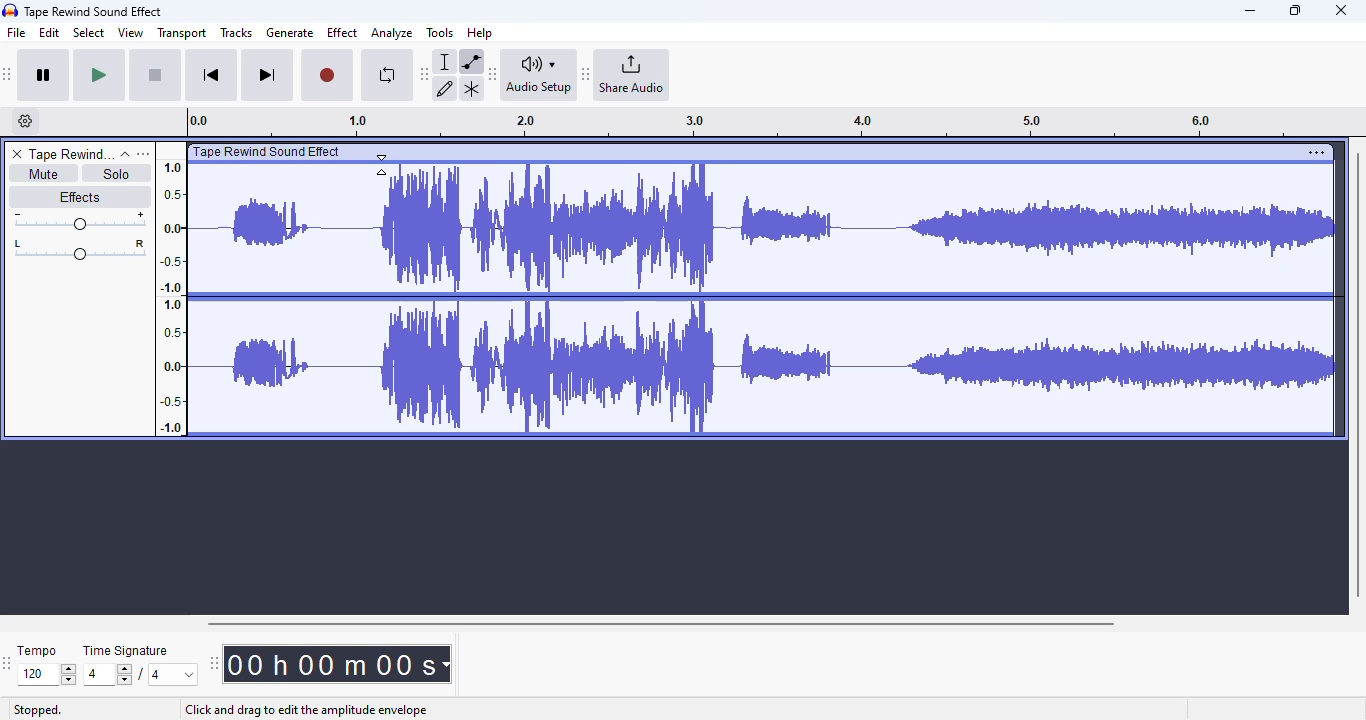  What do you see at coordinates (1341, 10) in the screenshot?
I see `close` at bounding box center [1341, 10].